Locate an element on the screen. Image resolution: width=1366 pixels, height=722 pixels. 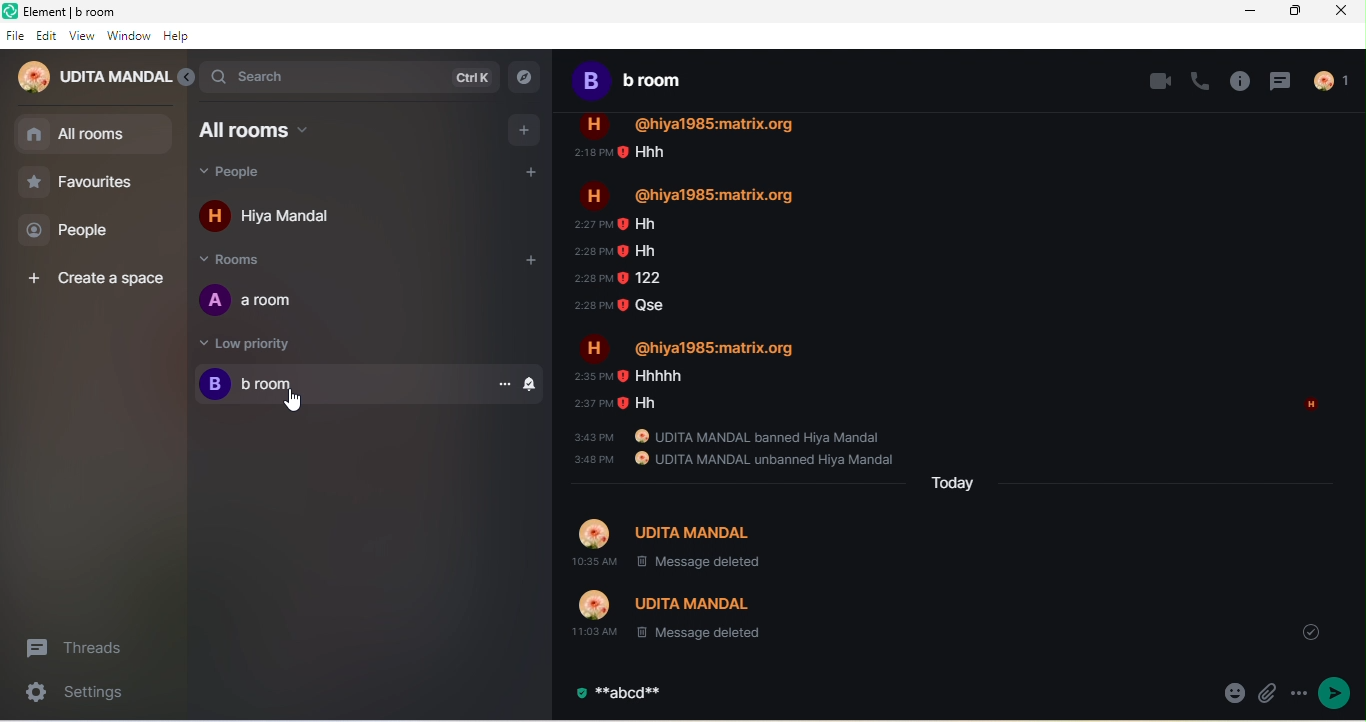
add is located at coordinates (524, 129).